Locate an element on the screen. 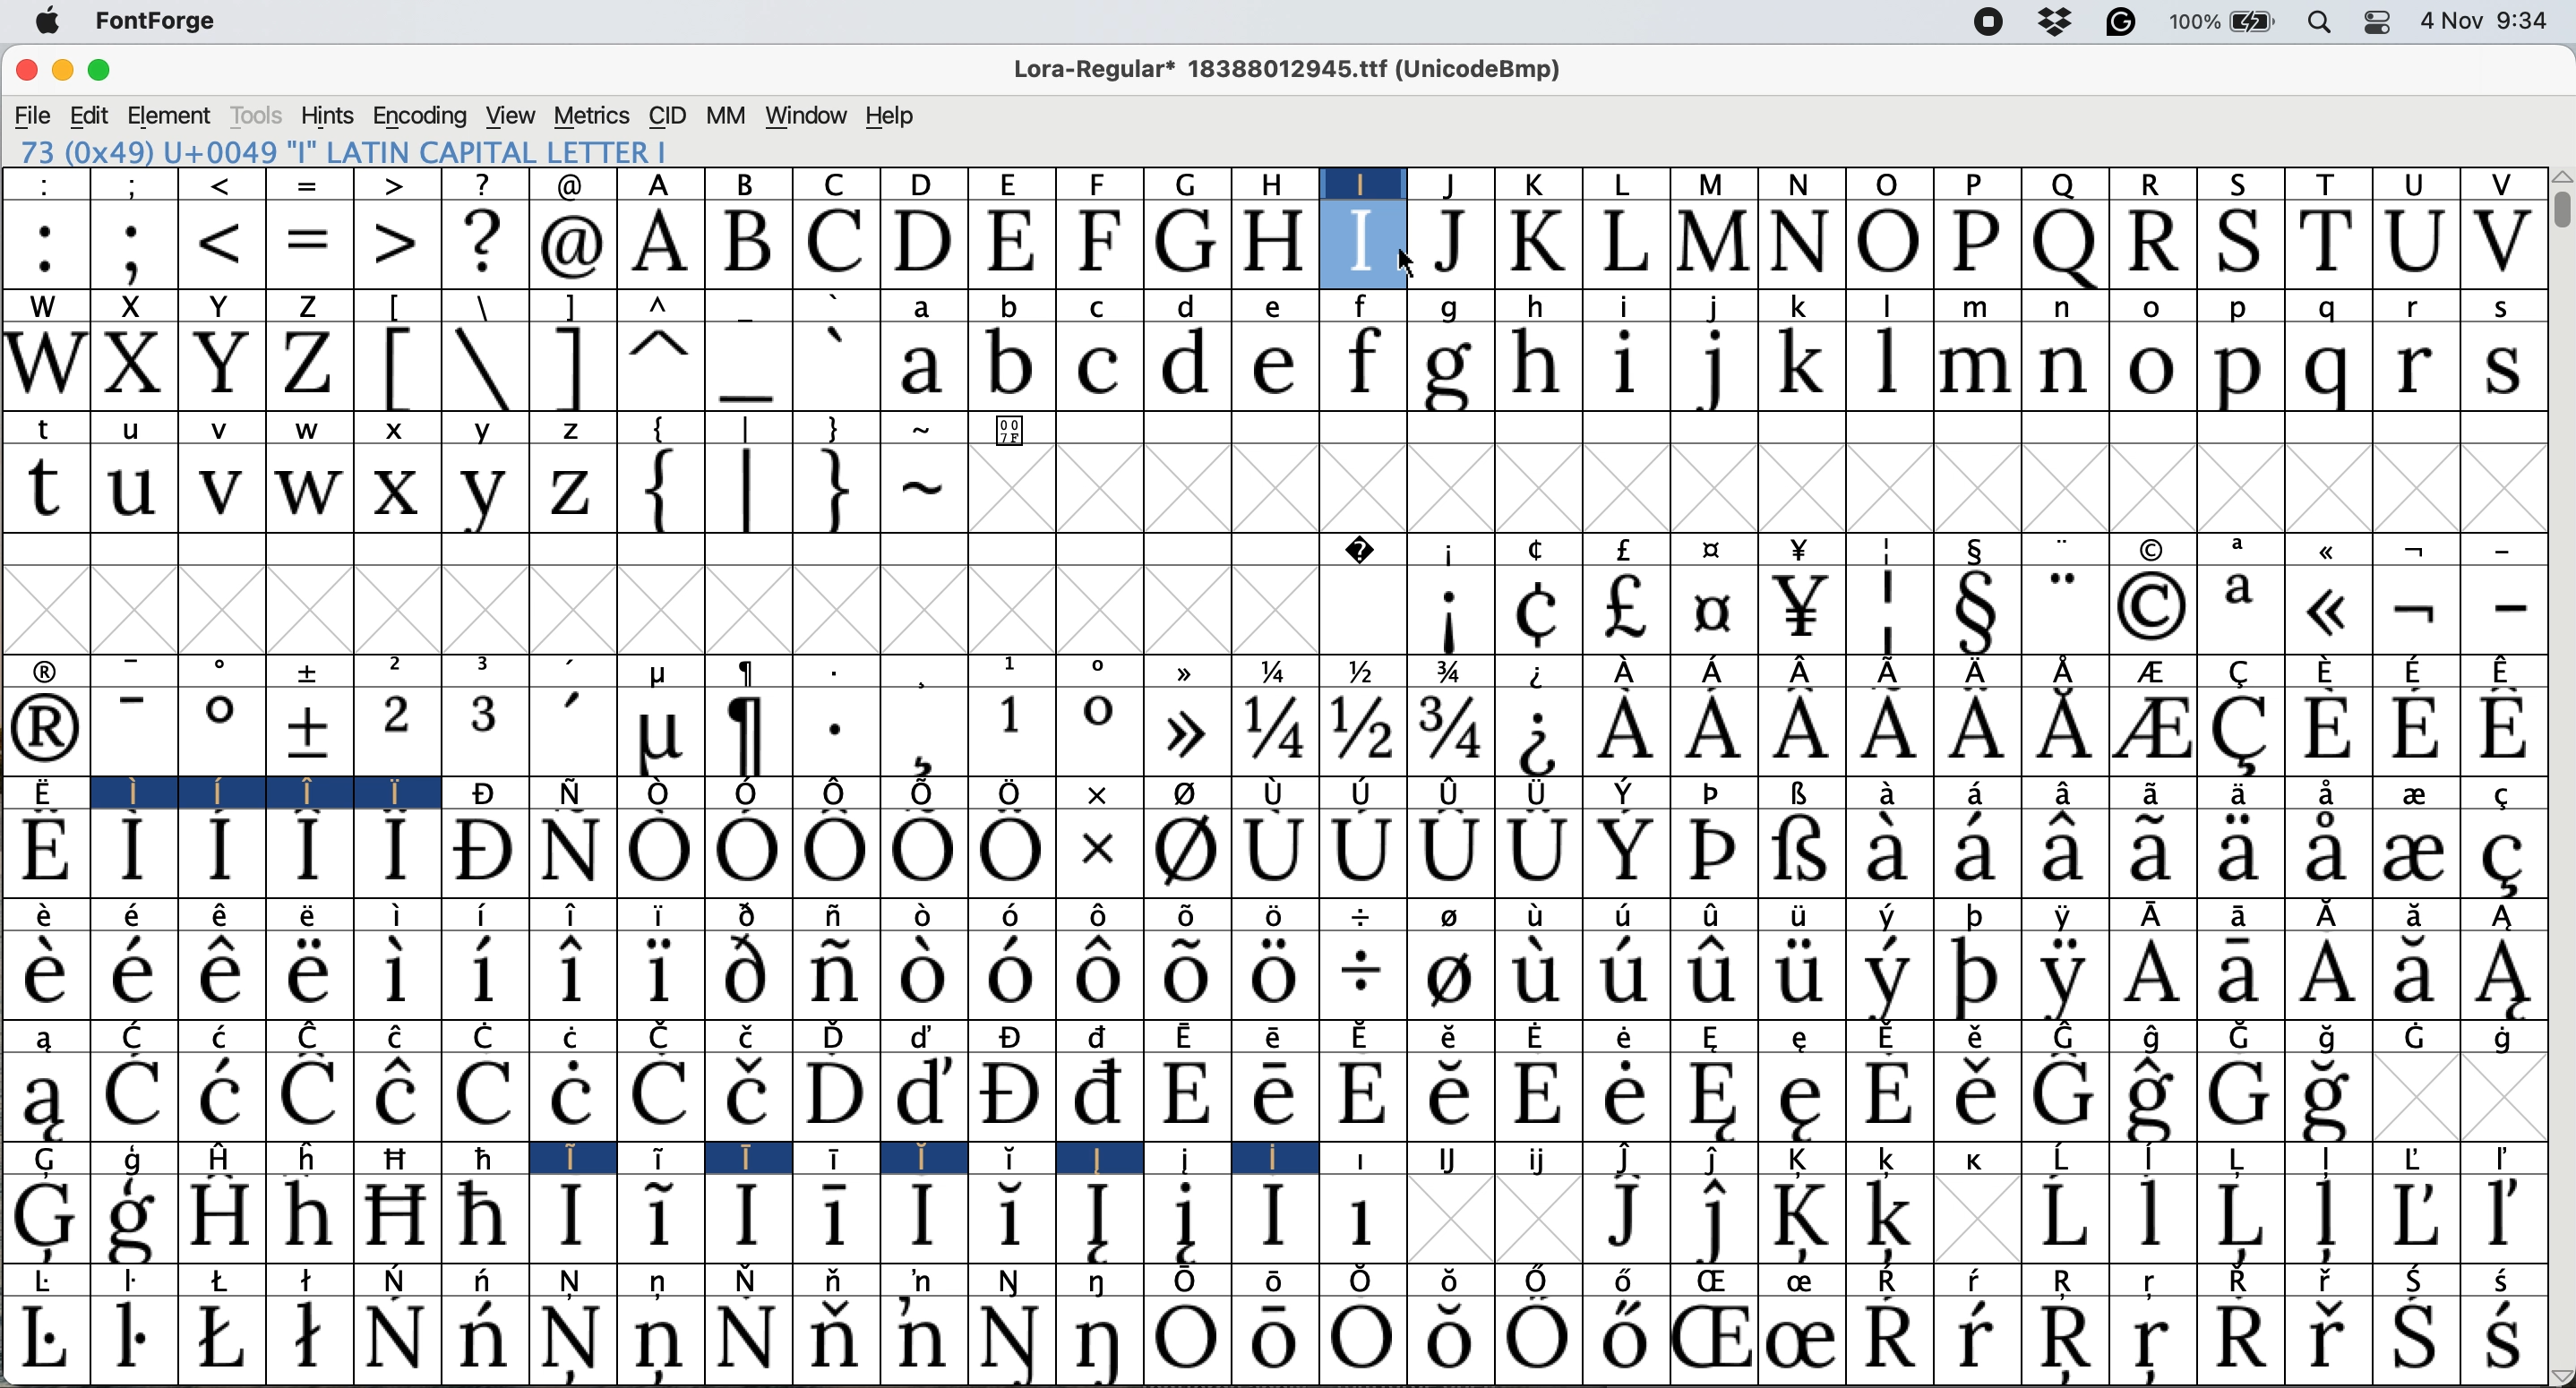 The width and height of the screenshot is (2576, 1388). symbol is located at coordinates (925, 669).